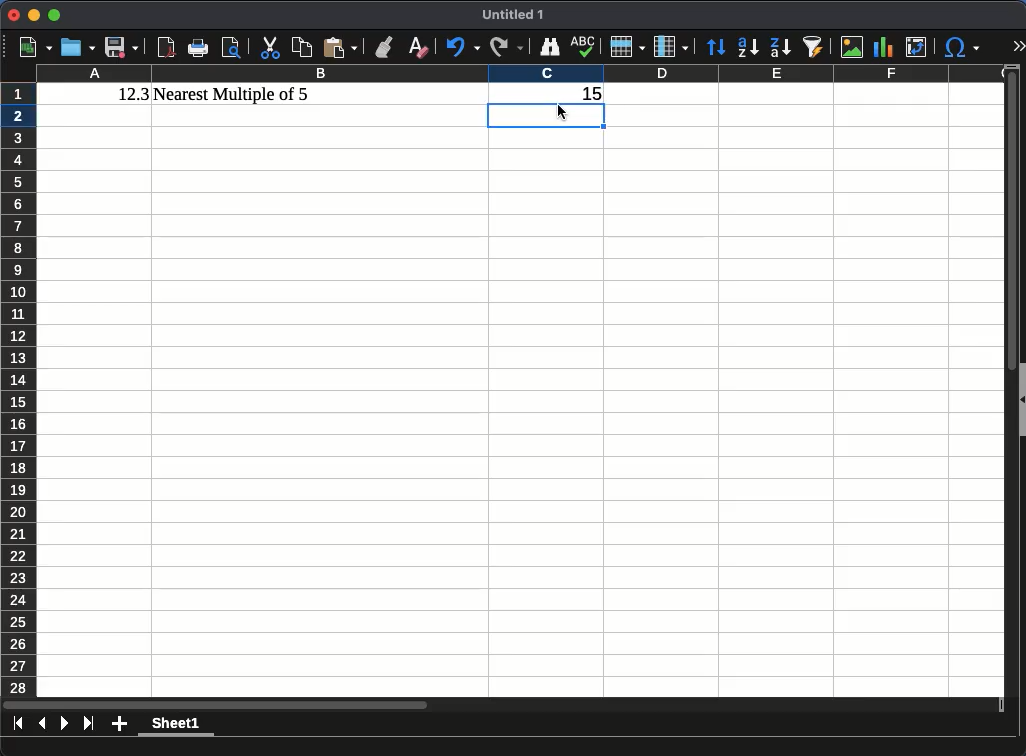 Image resolution: width=1026 pixels, height=756 pixels. Describe the element at coordinates (20, 723) in the screenshot. I see `first sheet` at that location.